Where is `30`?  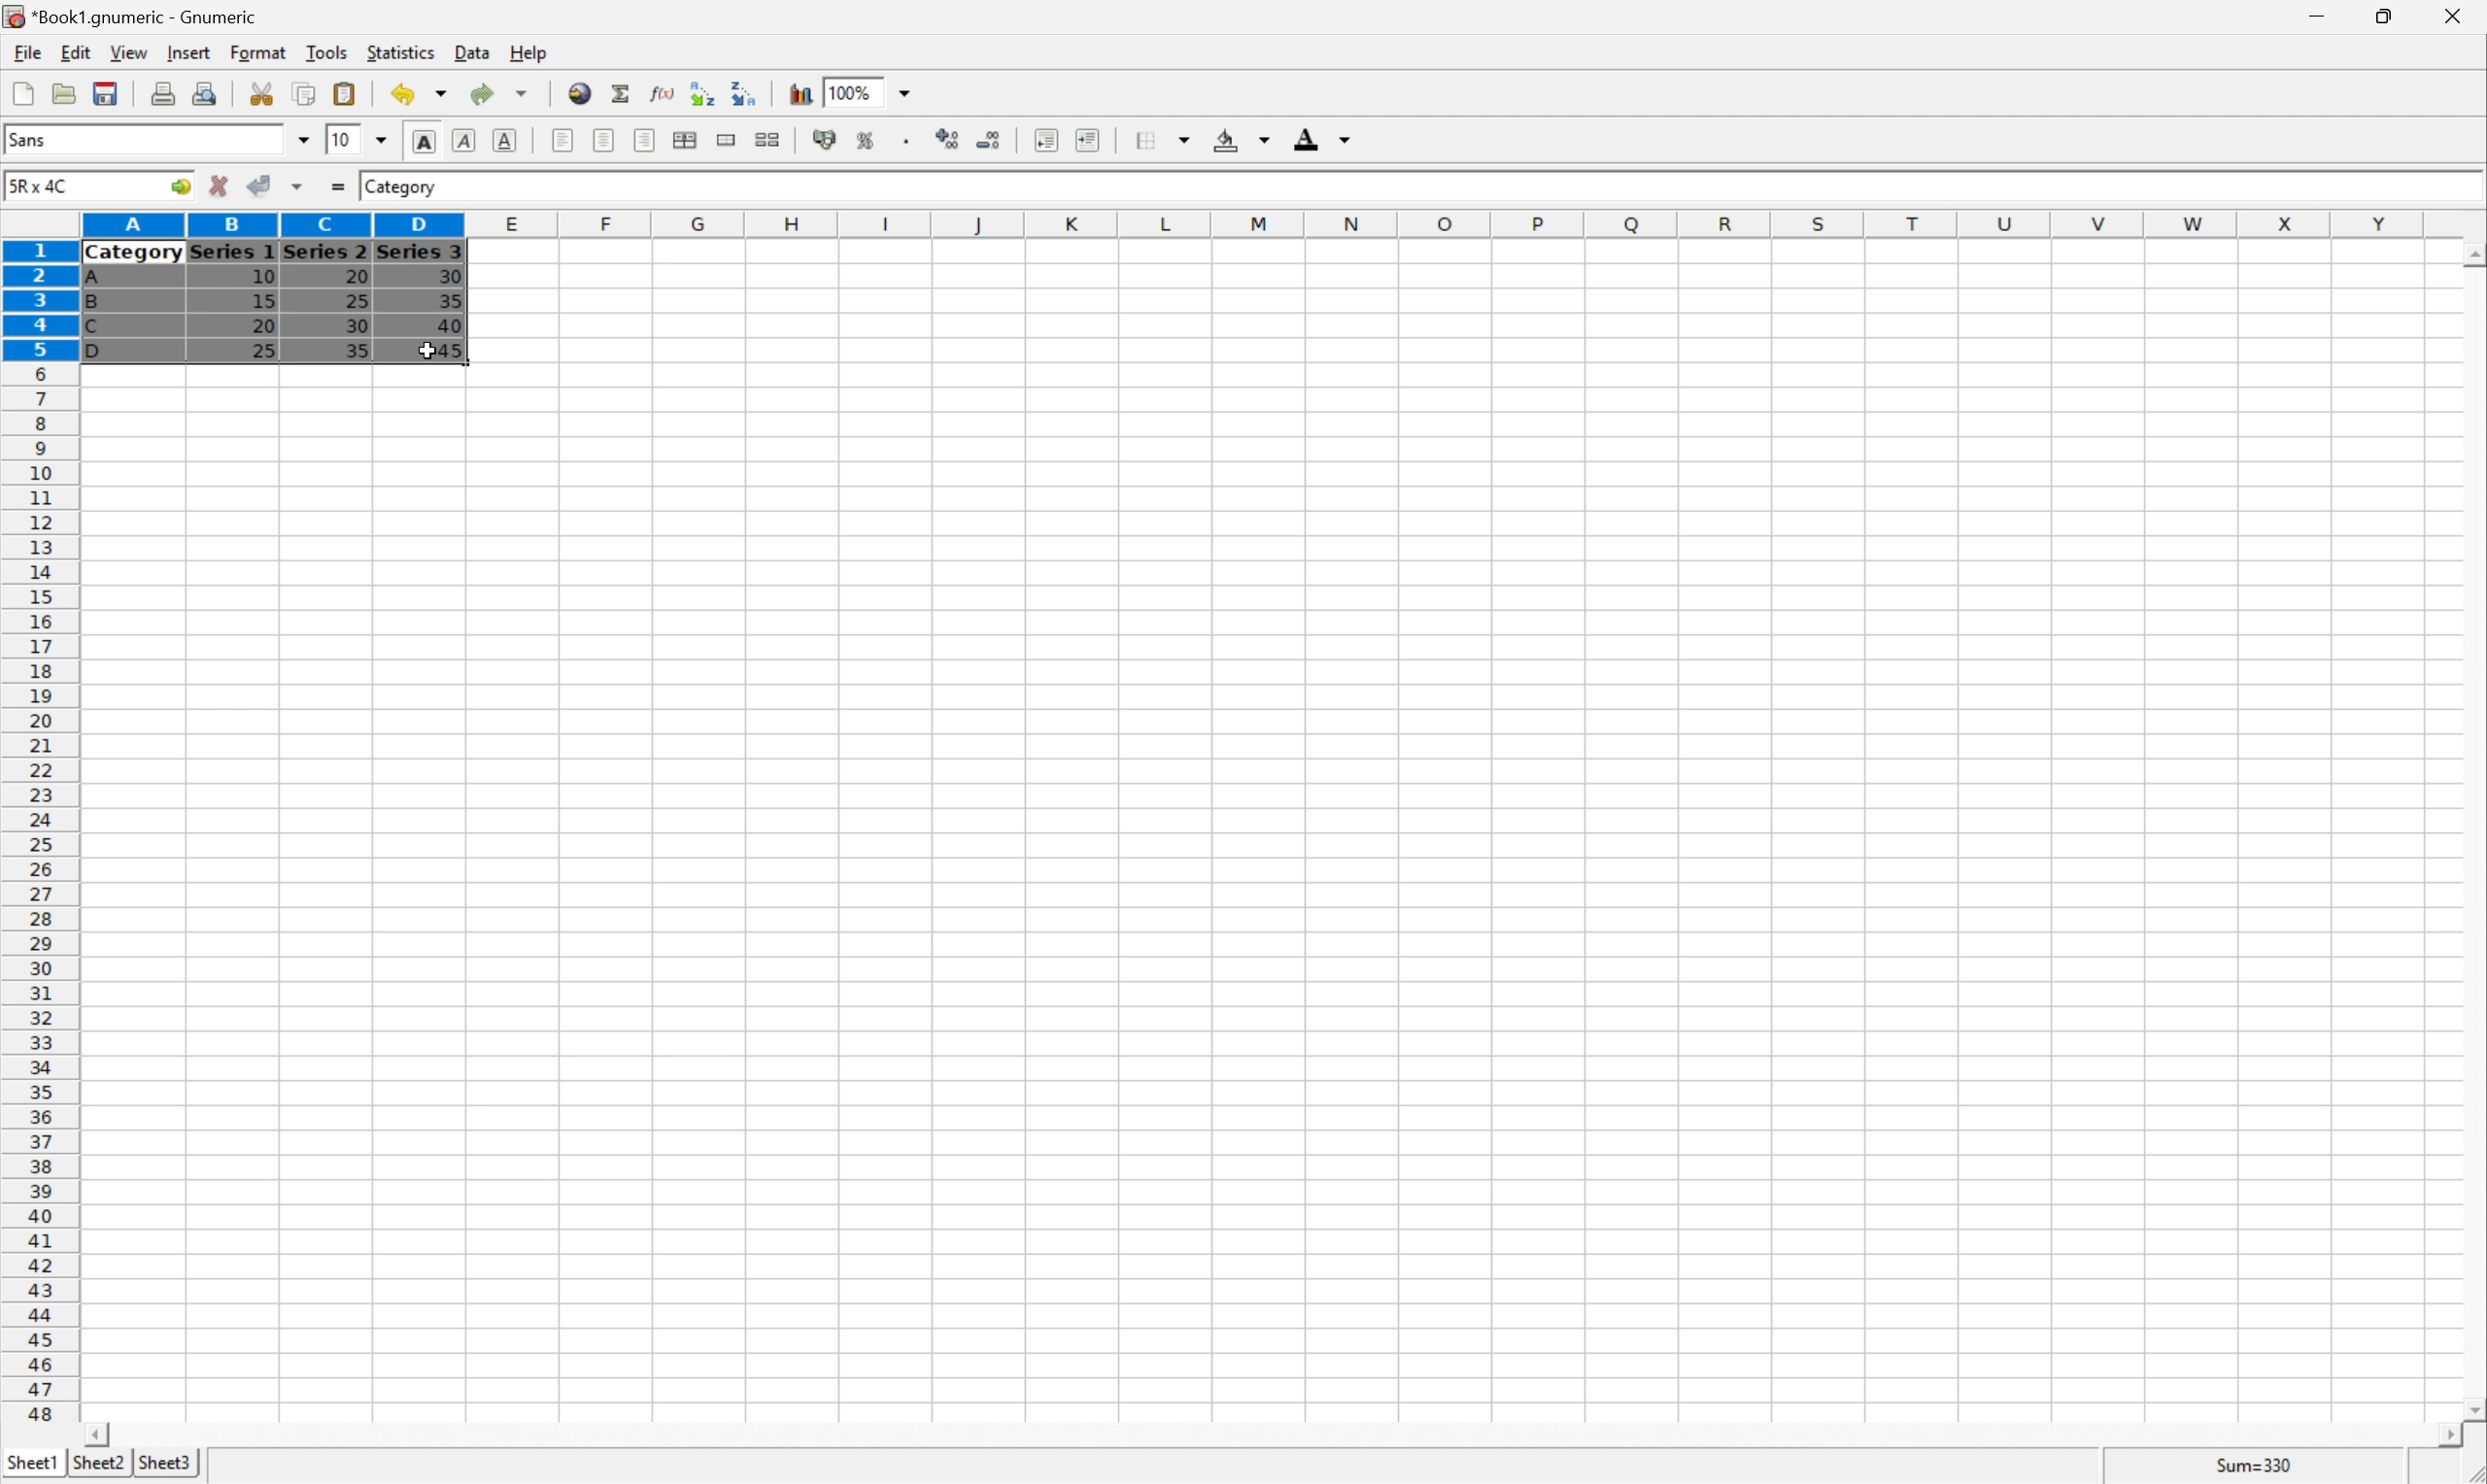
30 is located at coordinates (449, 276).